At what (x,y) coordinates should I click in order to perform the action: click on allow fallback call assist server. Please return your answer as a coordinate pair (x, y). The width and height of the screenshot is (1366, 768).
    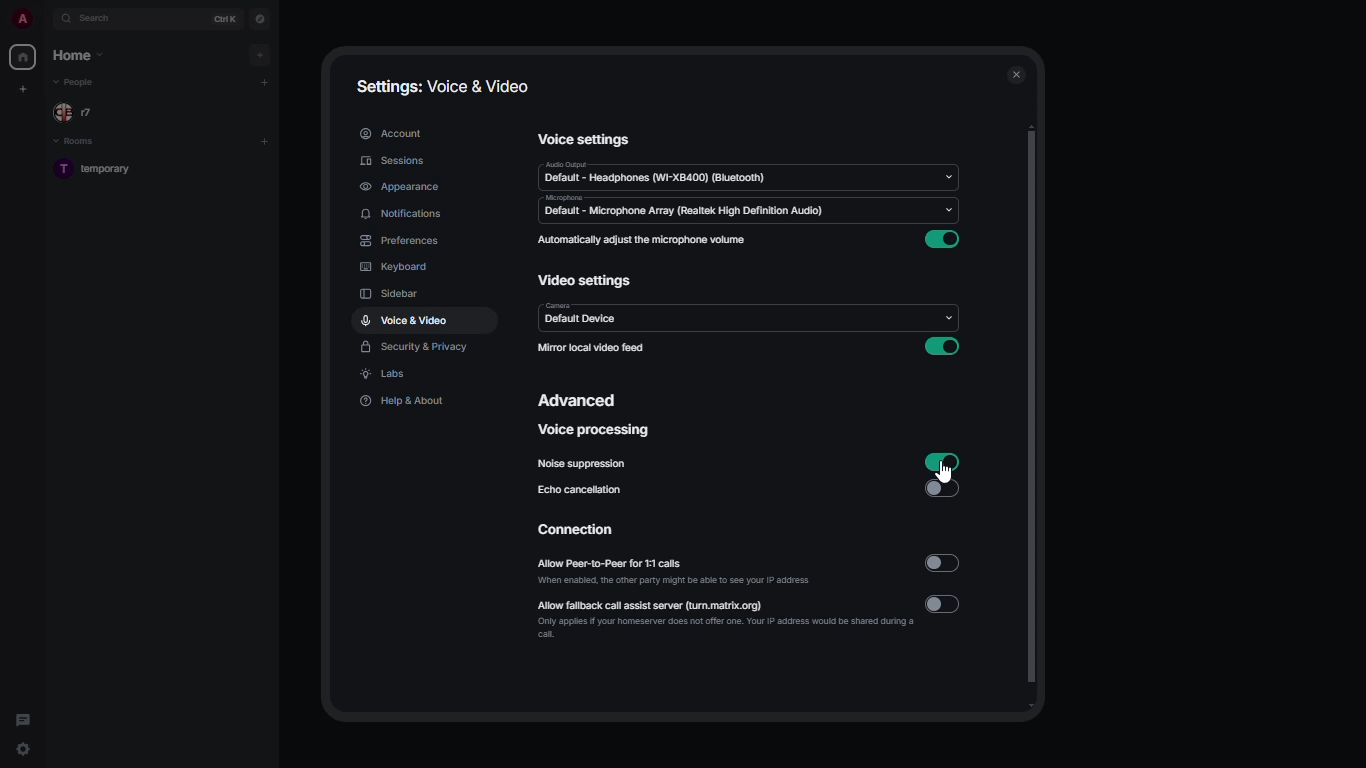
    Looking at the image, I should click on (725, 619).